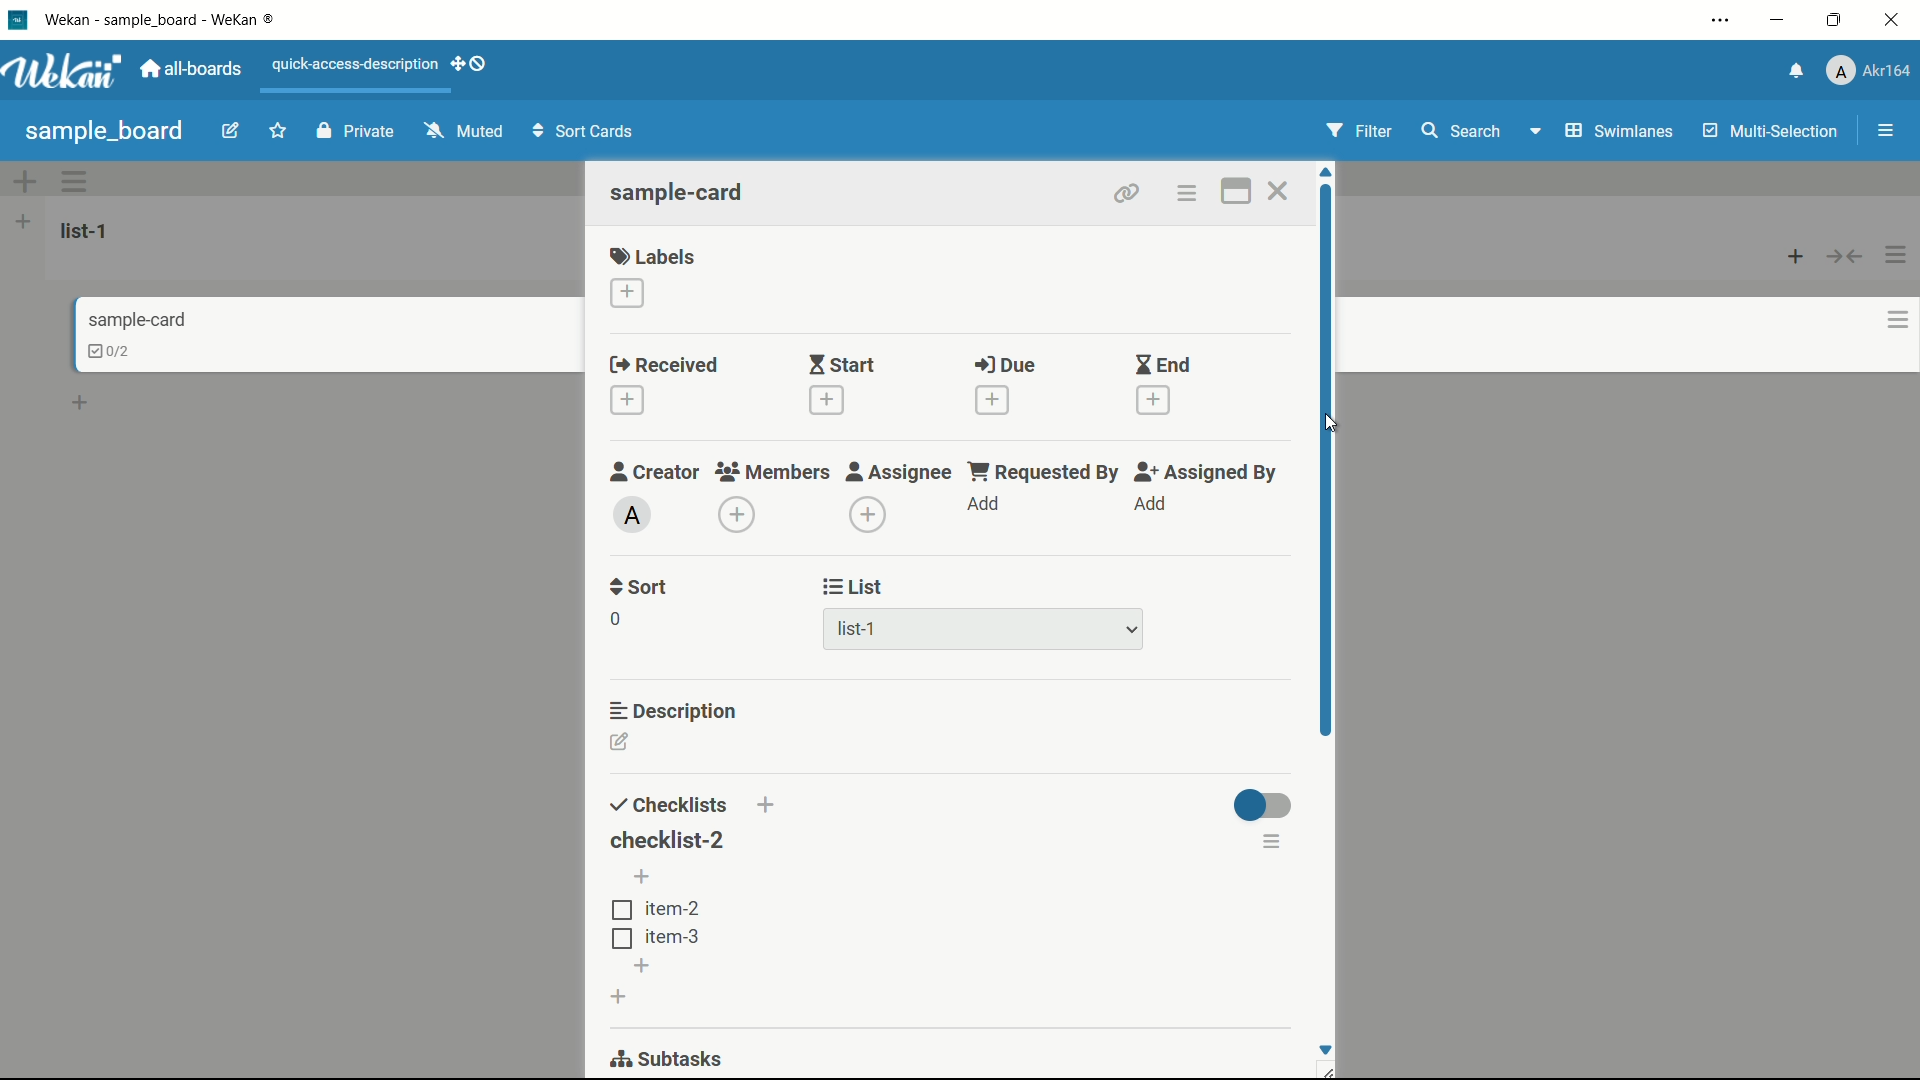 This screenshot has width=1920, height=1080. I want to click on due, so click(1009, 367).